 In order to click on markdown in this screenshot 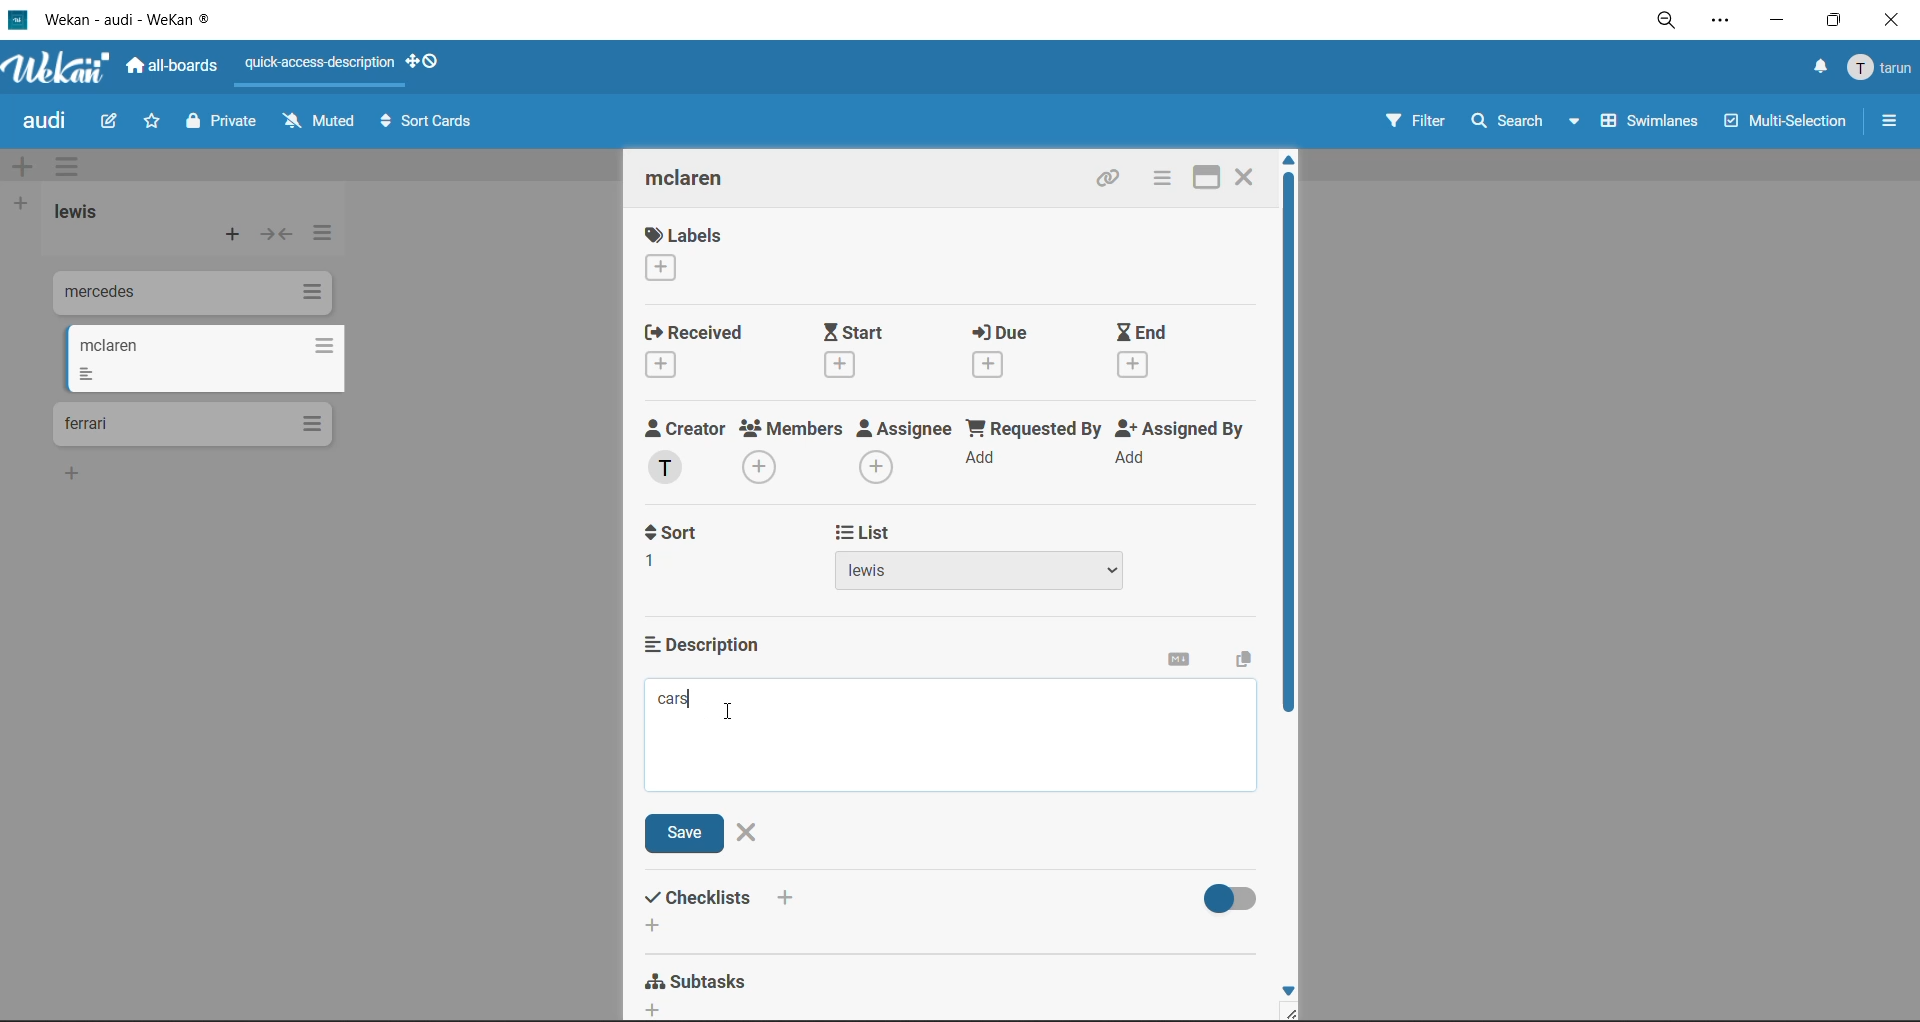, I will do `click(1185, 663)`.